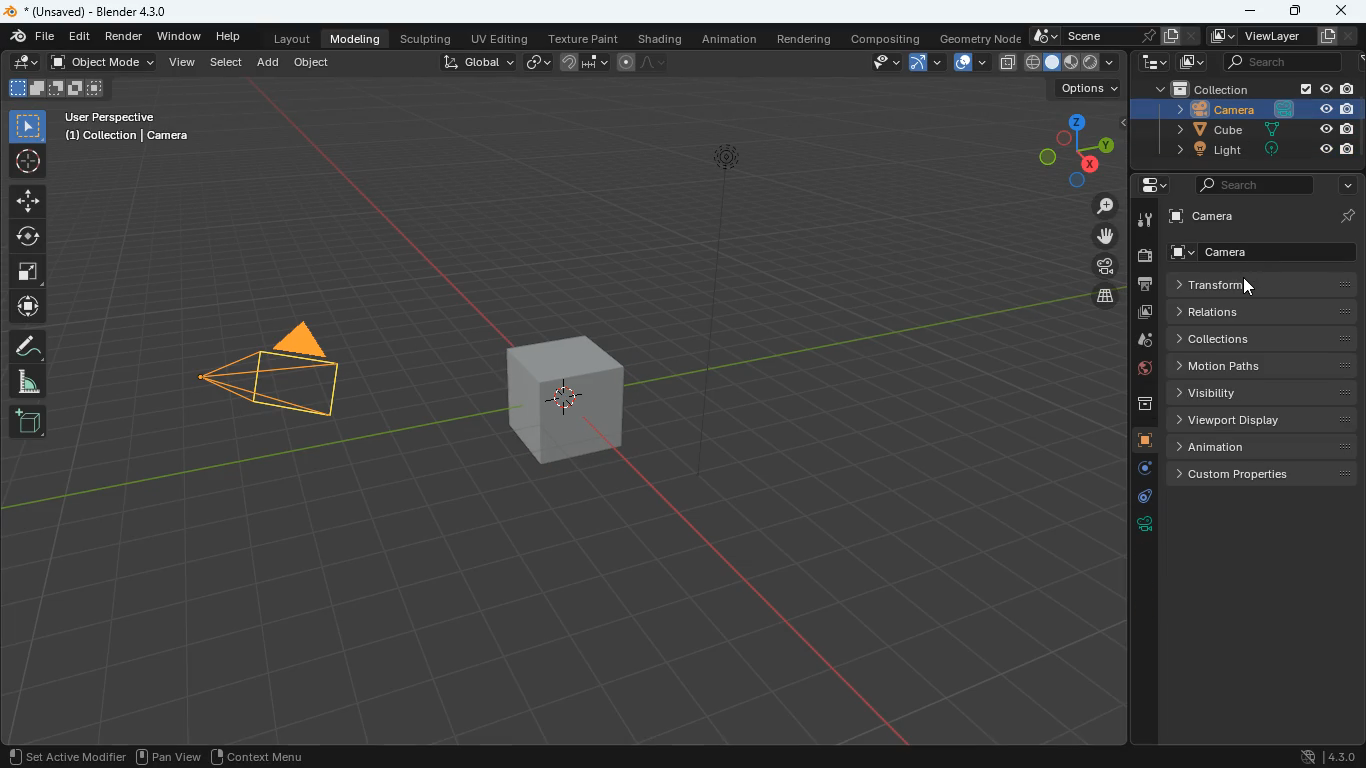 This screenshot has width=1366, height=768. What do you see at coordinates (1142, 256) in the screenshot?
I see `camera` at bounding box center [1142, 256].